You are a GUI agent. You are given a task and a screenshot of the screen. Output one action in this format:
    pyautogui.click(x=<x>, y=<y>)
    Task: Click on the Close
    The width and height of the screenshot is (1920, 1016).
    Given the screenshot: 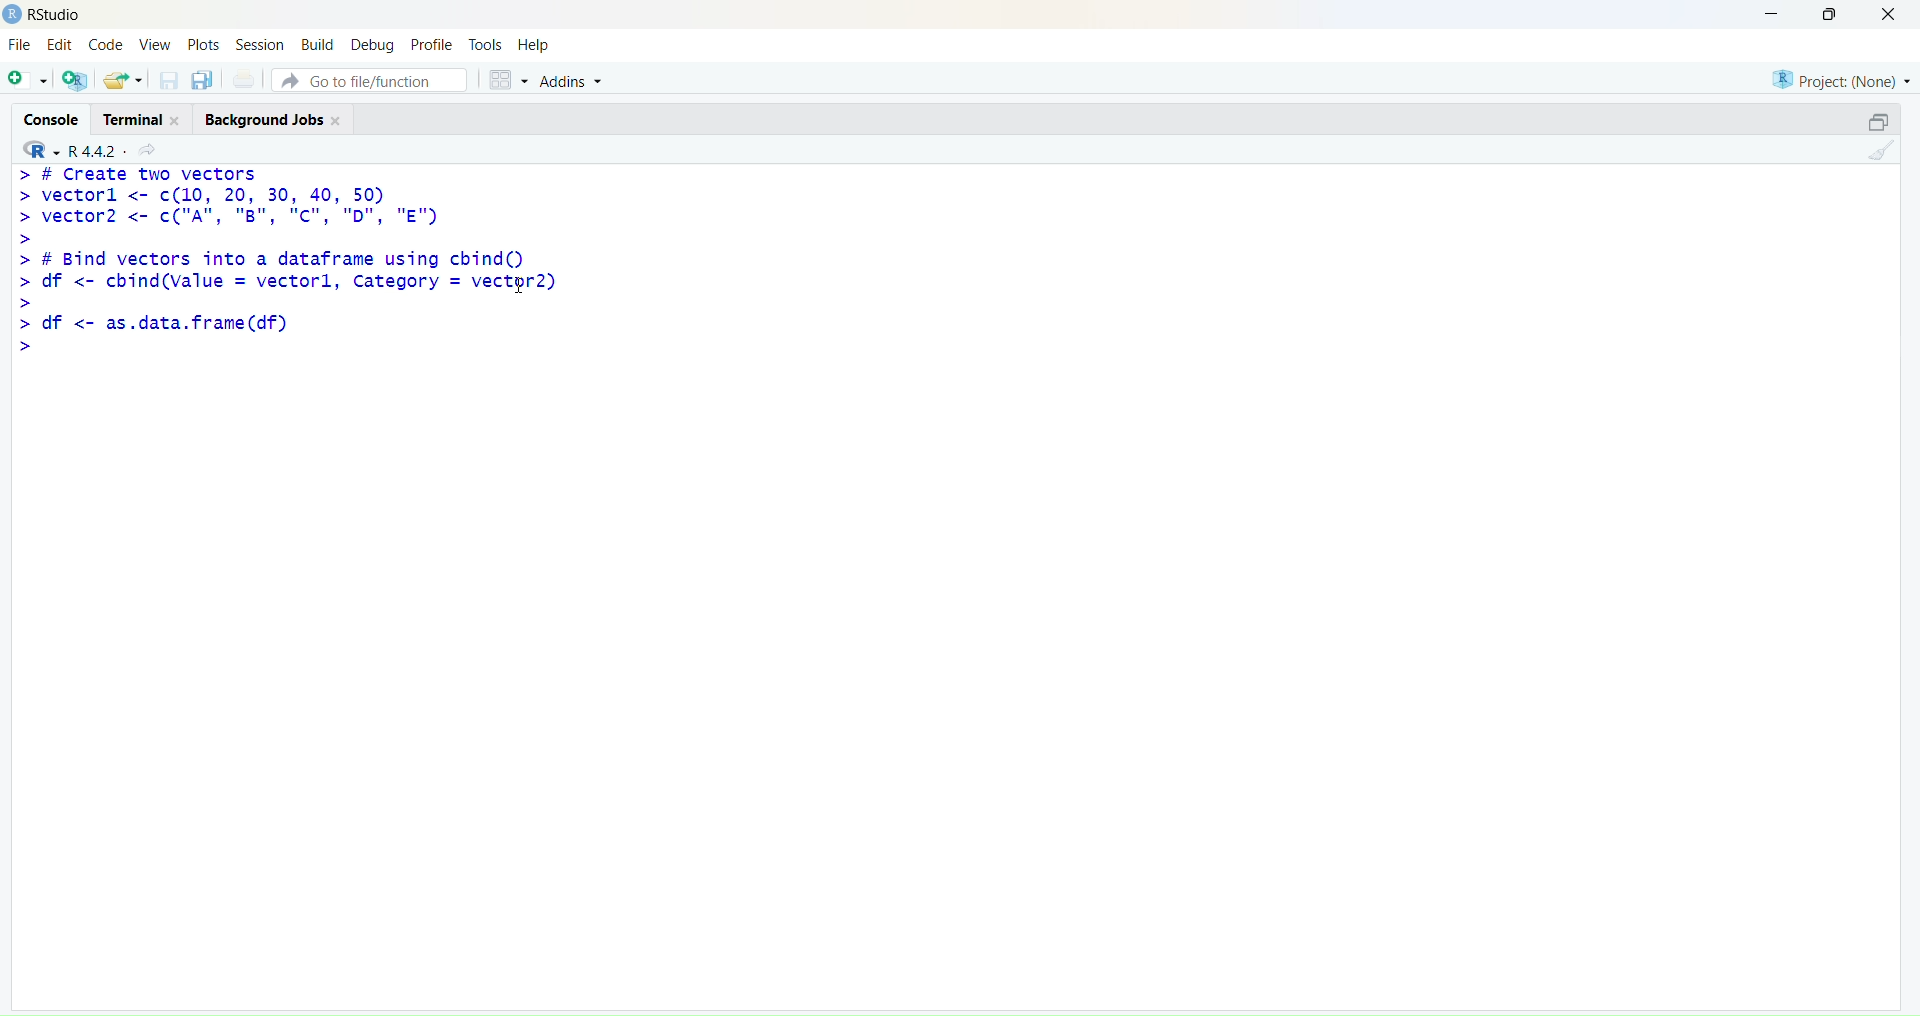 What is the action you would take?
    pyautogui.click(x=1890, y=16)
    